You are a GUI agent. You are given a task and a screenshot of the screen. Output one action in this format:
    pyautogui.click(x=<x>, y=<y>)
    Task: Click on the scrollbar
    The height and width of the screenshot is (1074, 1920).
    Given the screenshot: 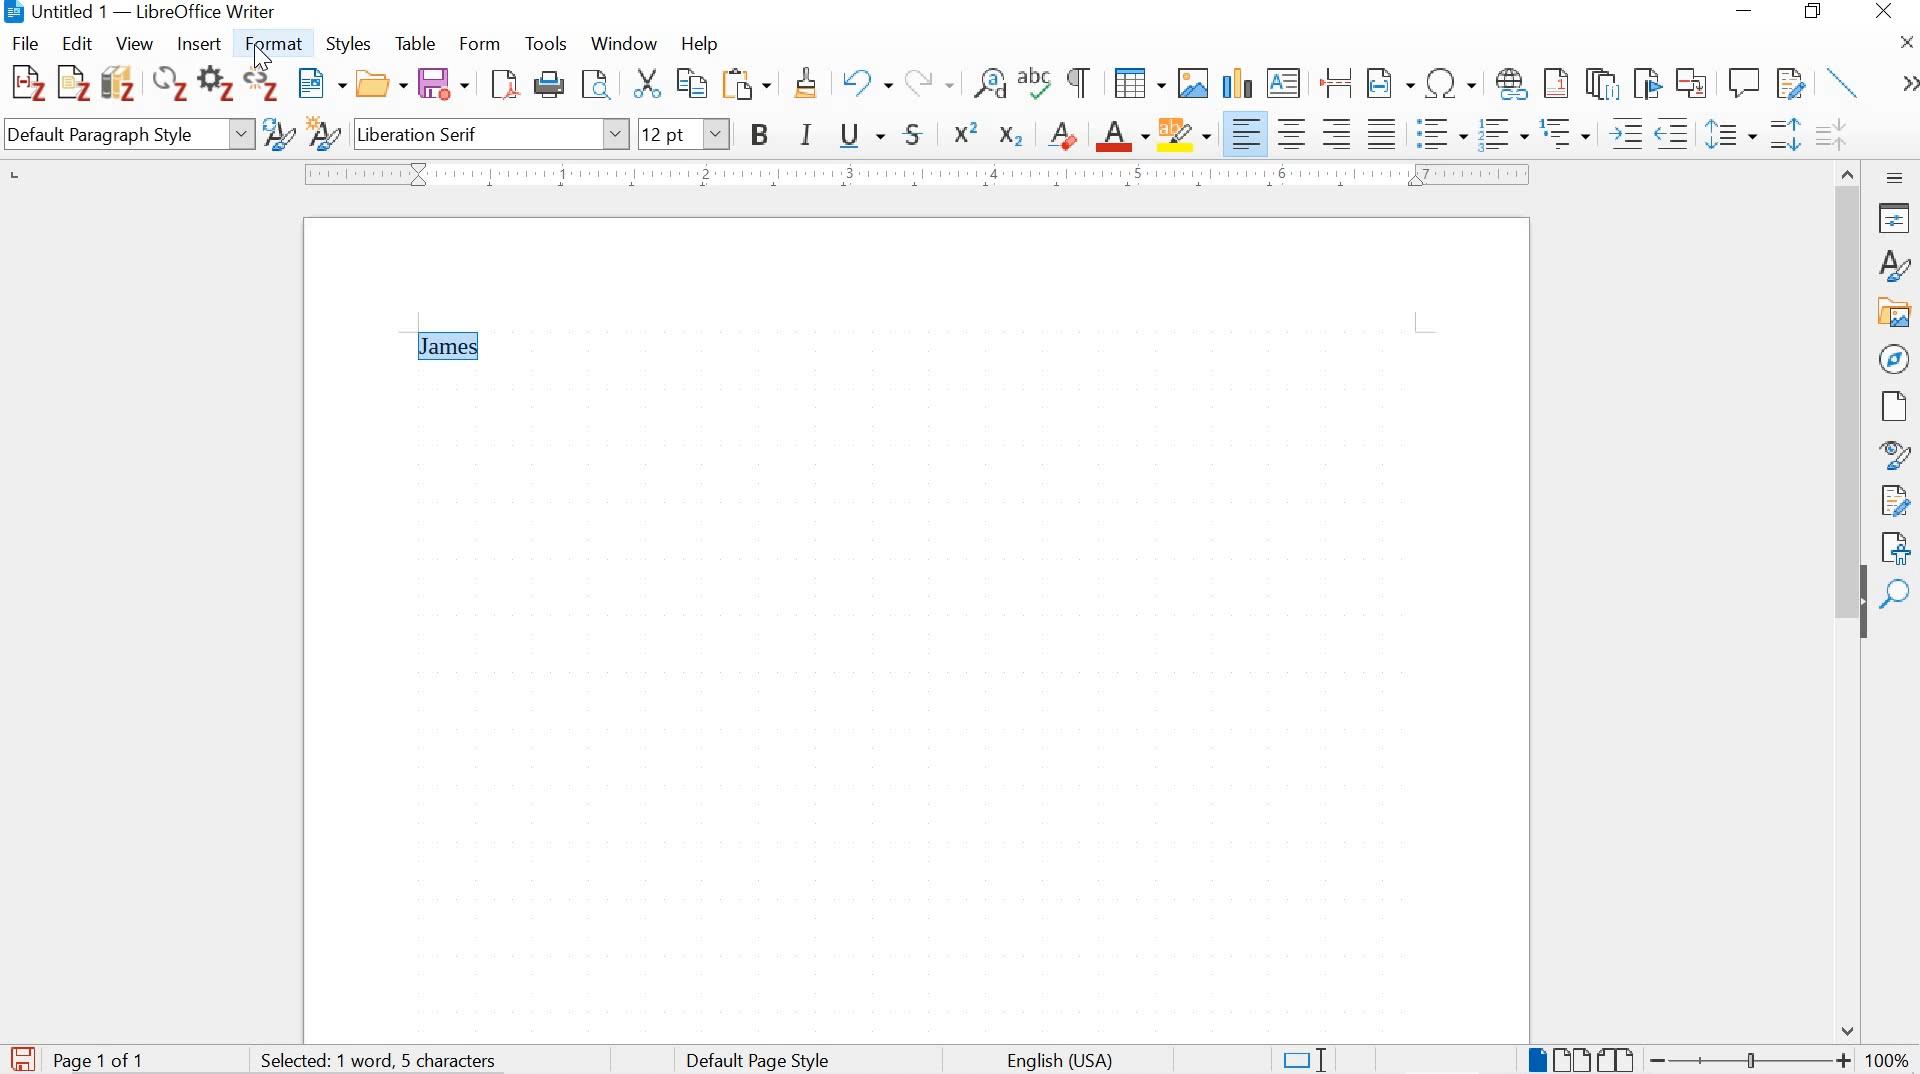 What is the action you would take?
    pyautogui.click(x=1846, y=372)
    